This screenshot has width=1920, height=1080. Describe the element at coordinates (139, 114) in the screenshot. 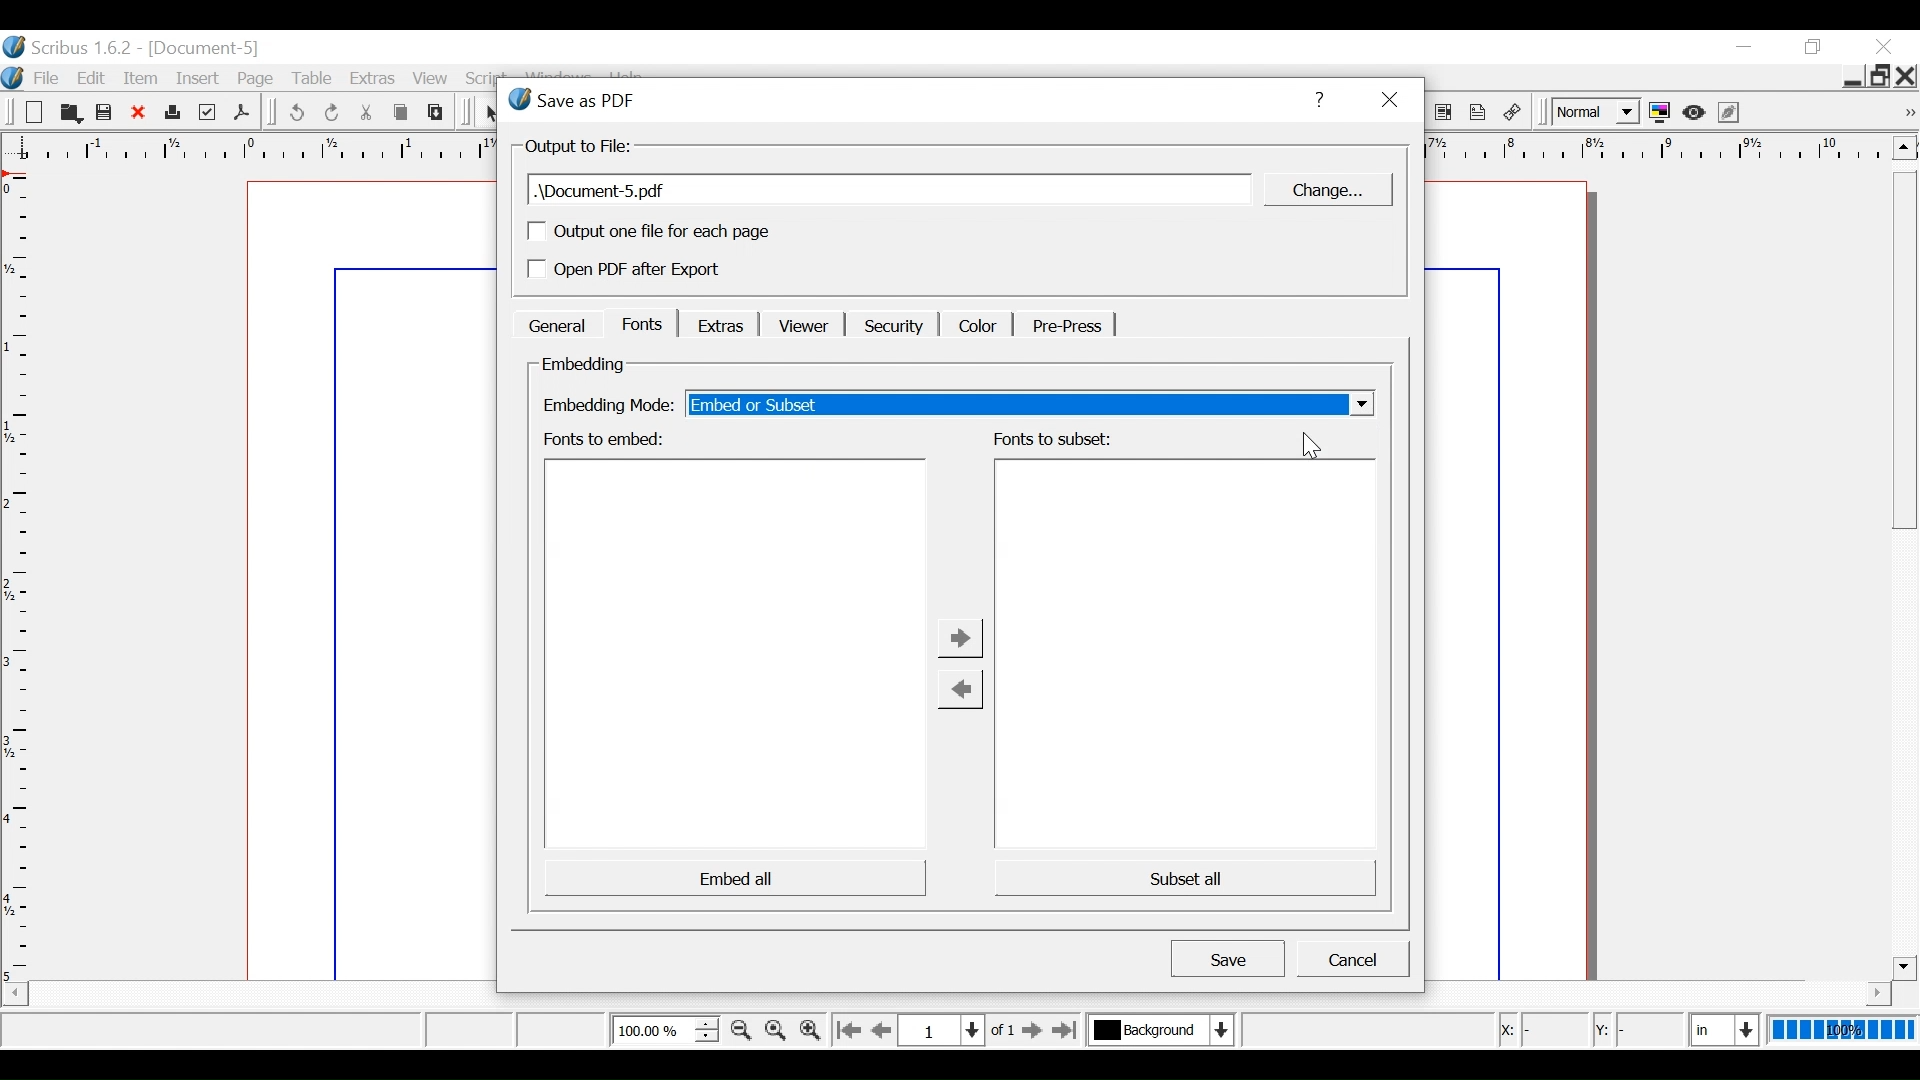

I see `Close` at that location.